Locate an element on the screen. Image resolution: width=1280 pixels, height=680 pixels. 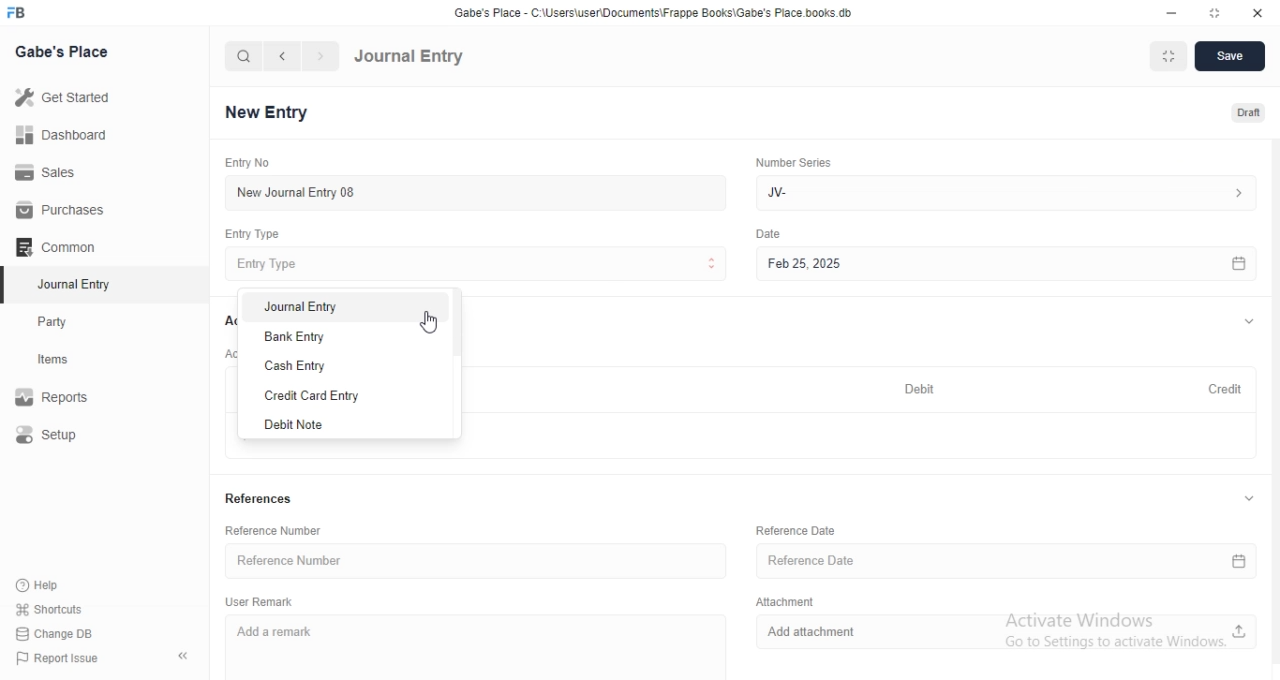
Debit Note is located at coordinates (343, 426).